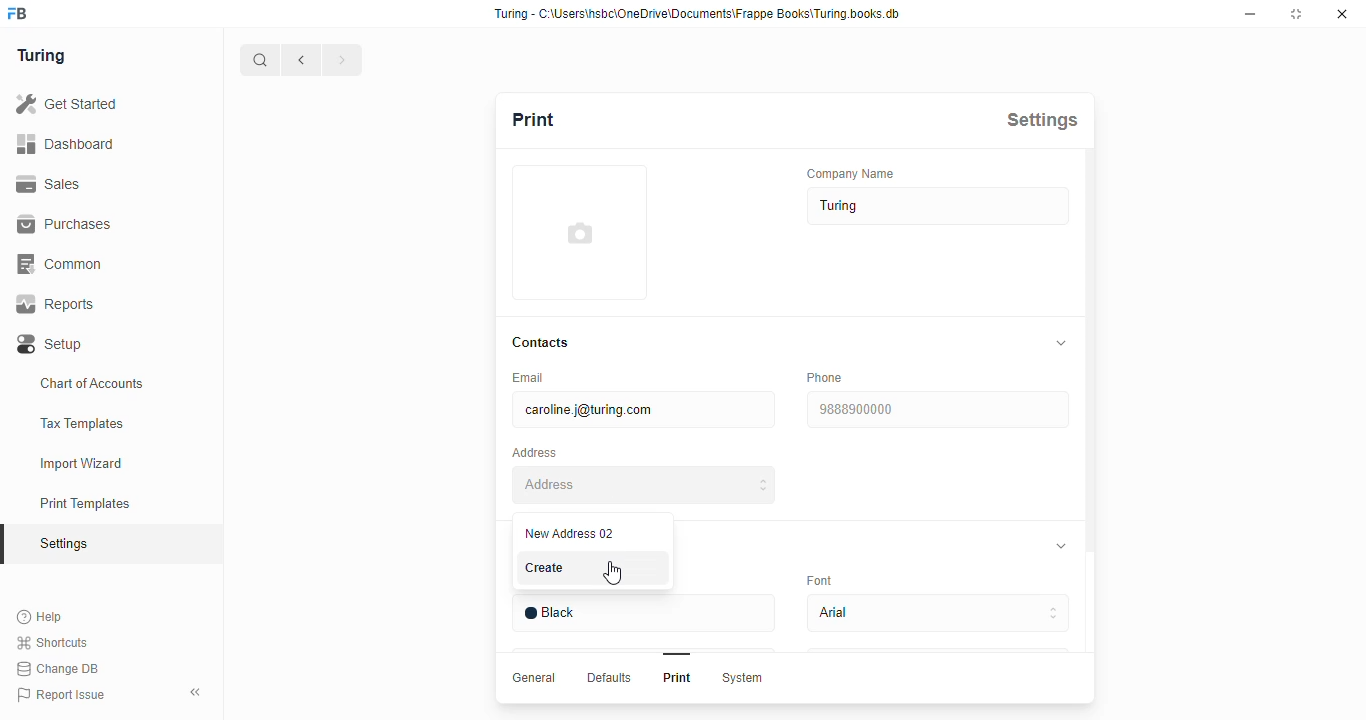 This screenshot has height=720, width=1366. Describe the element at coordinates (530, 377) in the screenshot. I see `email` at that location.